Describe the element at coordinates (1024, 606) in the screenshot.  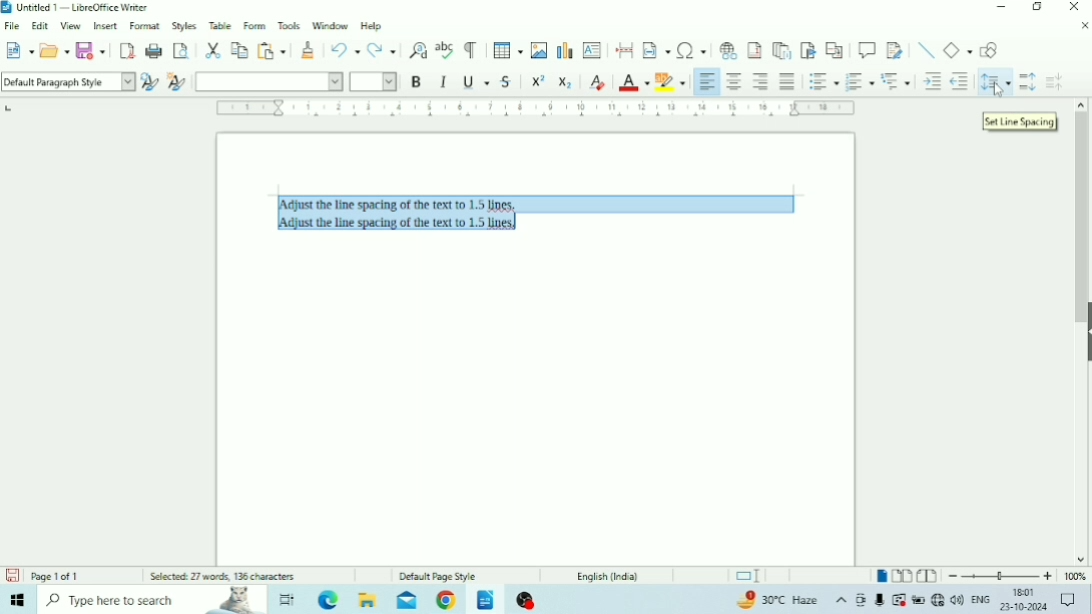
I see `Date` at that location.